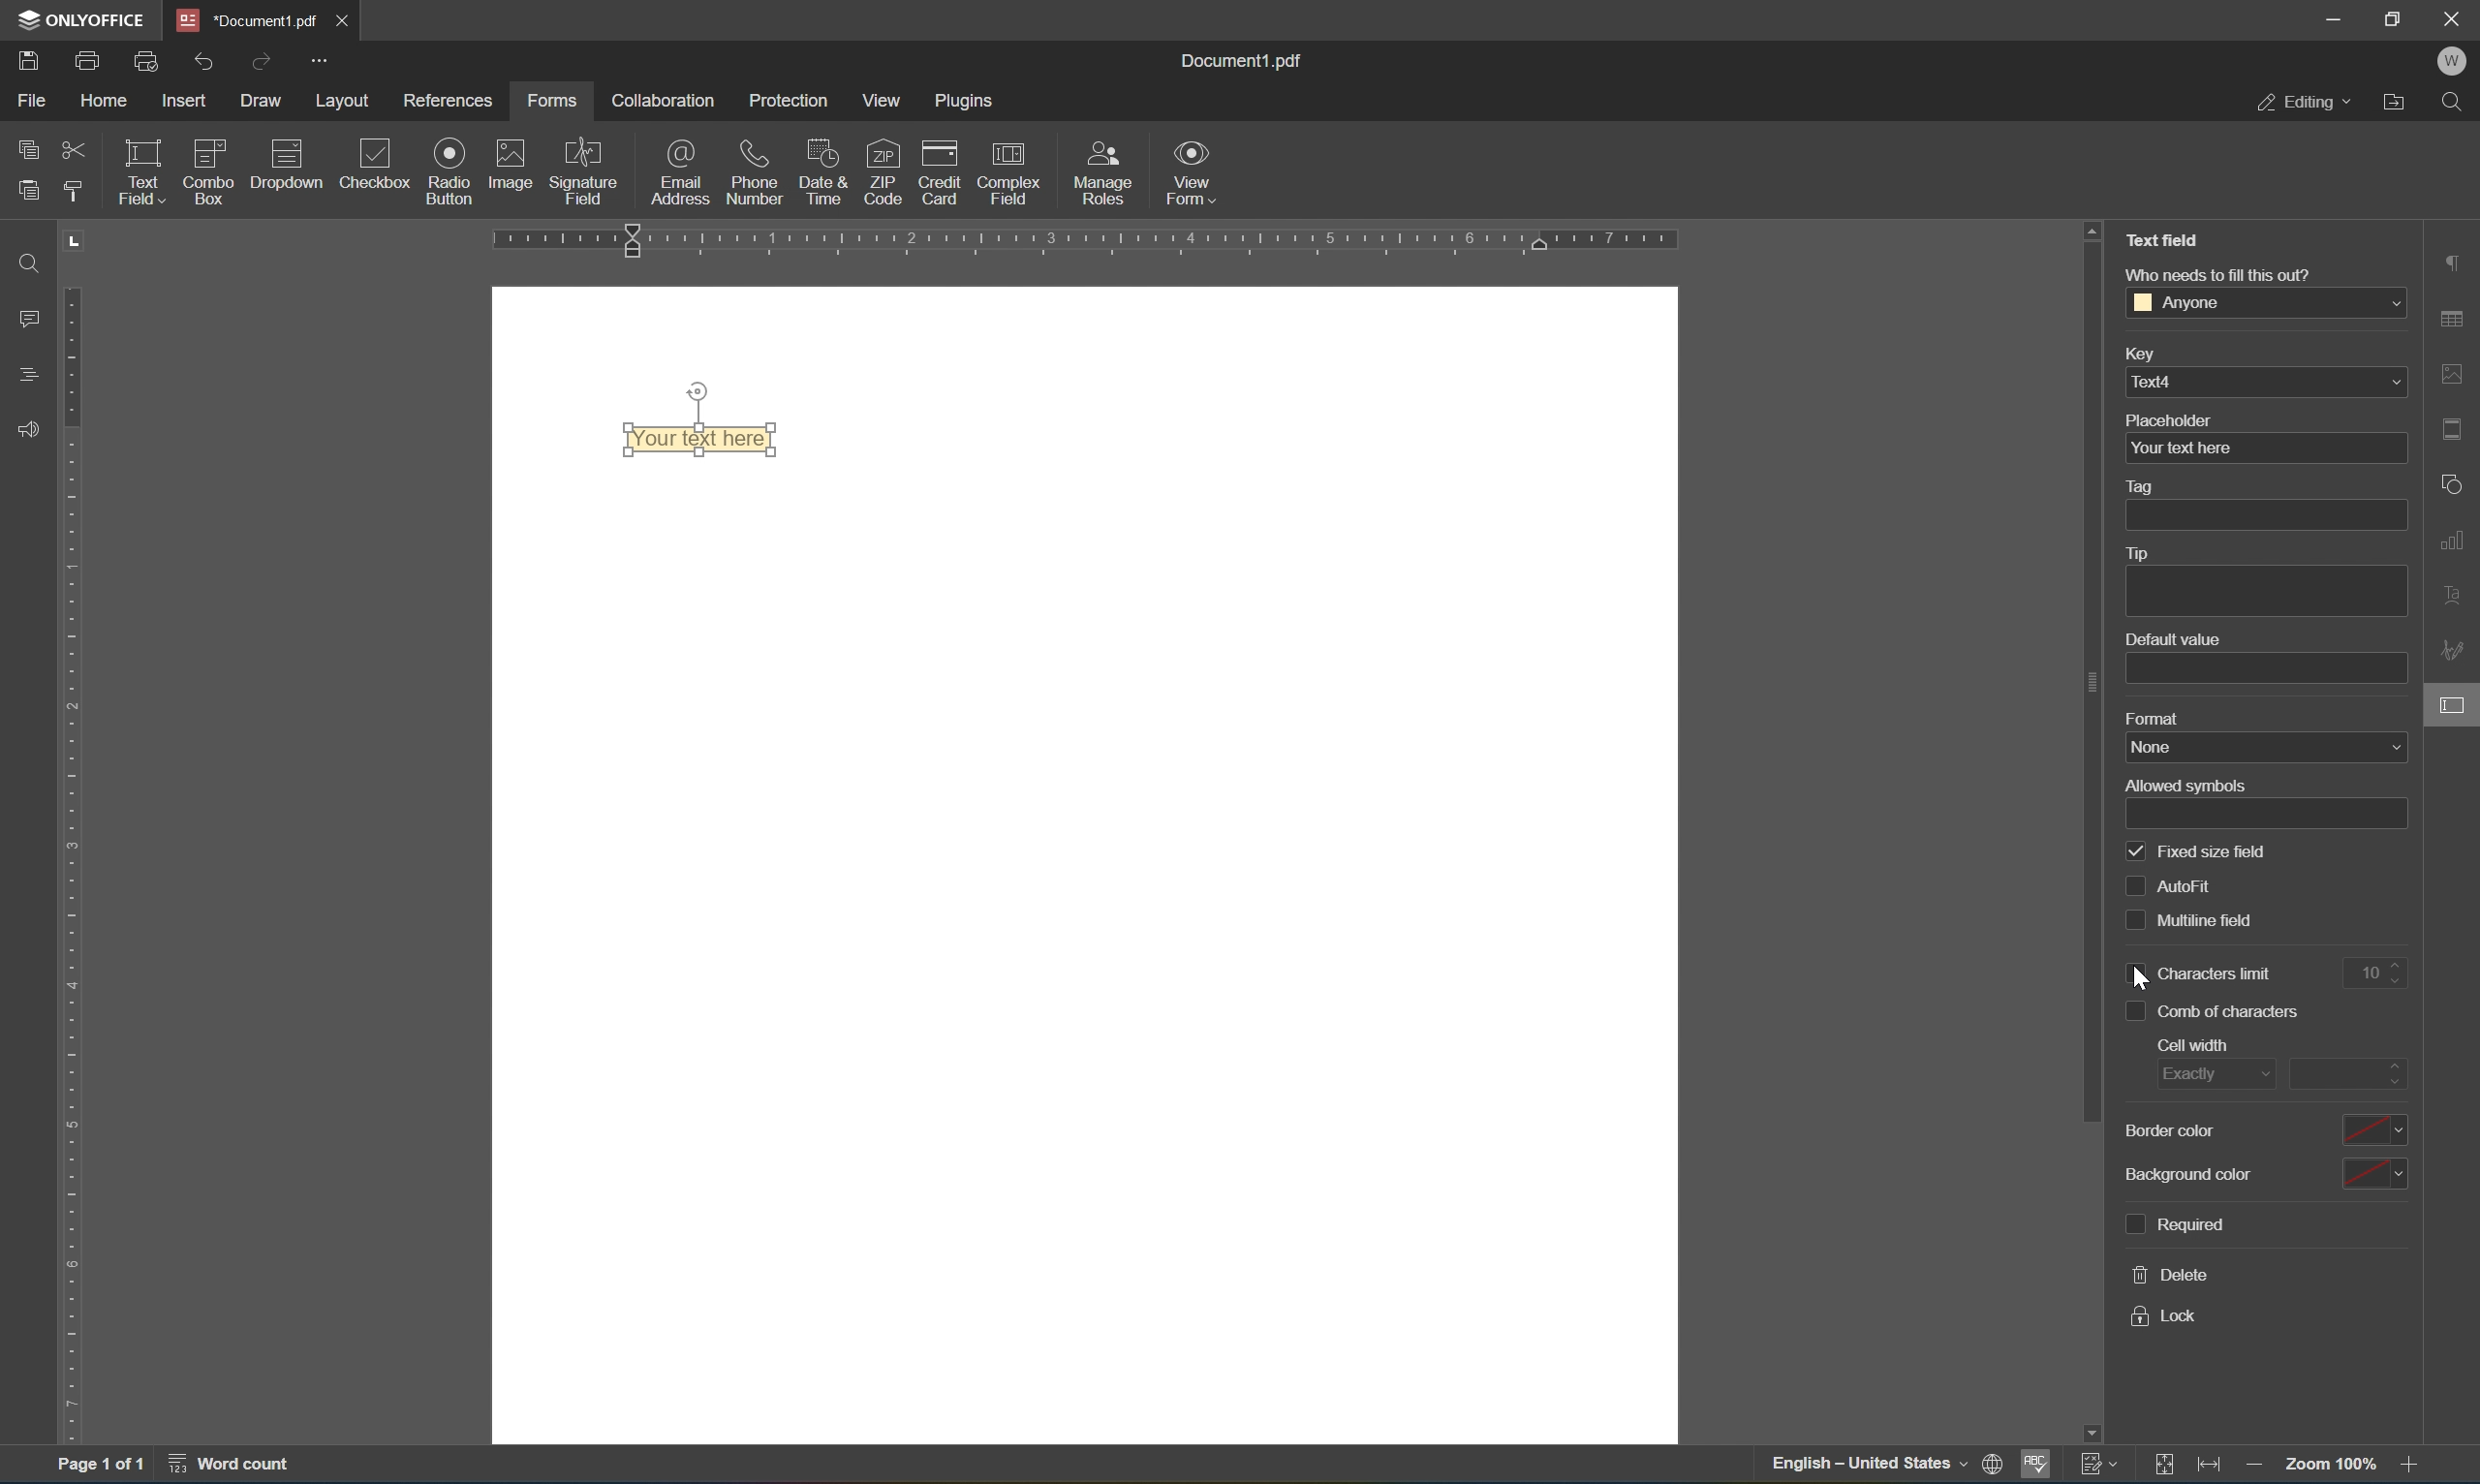  What do you see at coordinates (2396, 104) in the screenshot?
I see `open file location` at bounding box center [2396, 104].